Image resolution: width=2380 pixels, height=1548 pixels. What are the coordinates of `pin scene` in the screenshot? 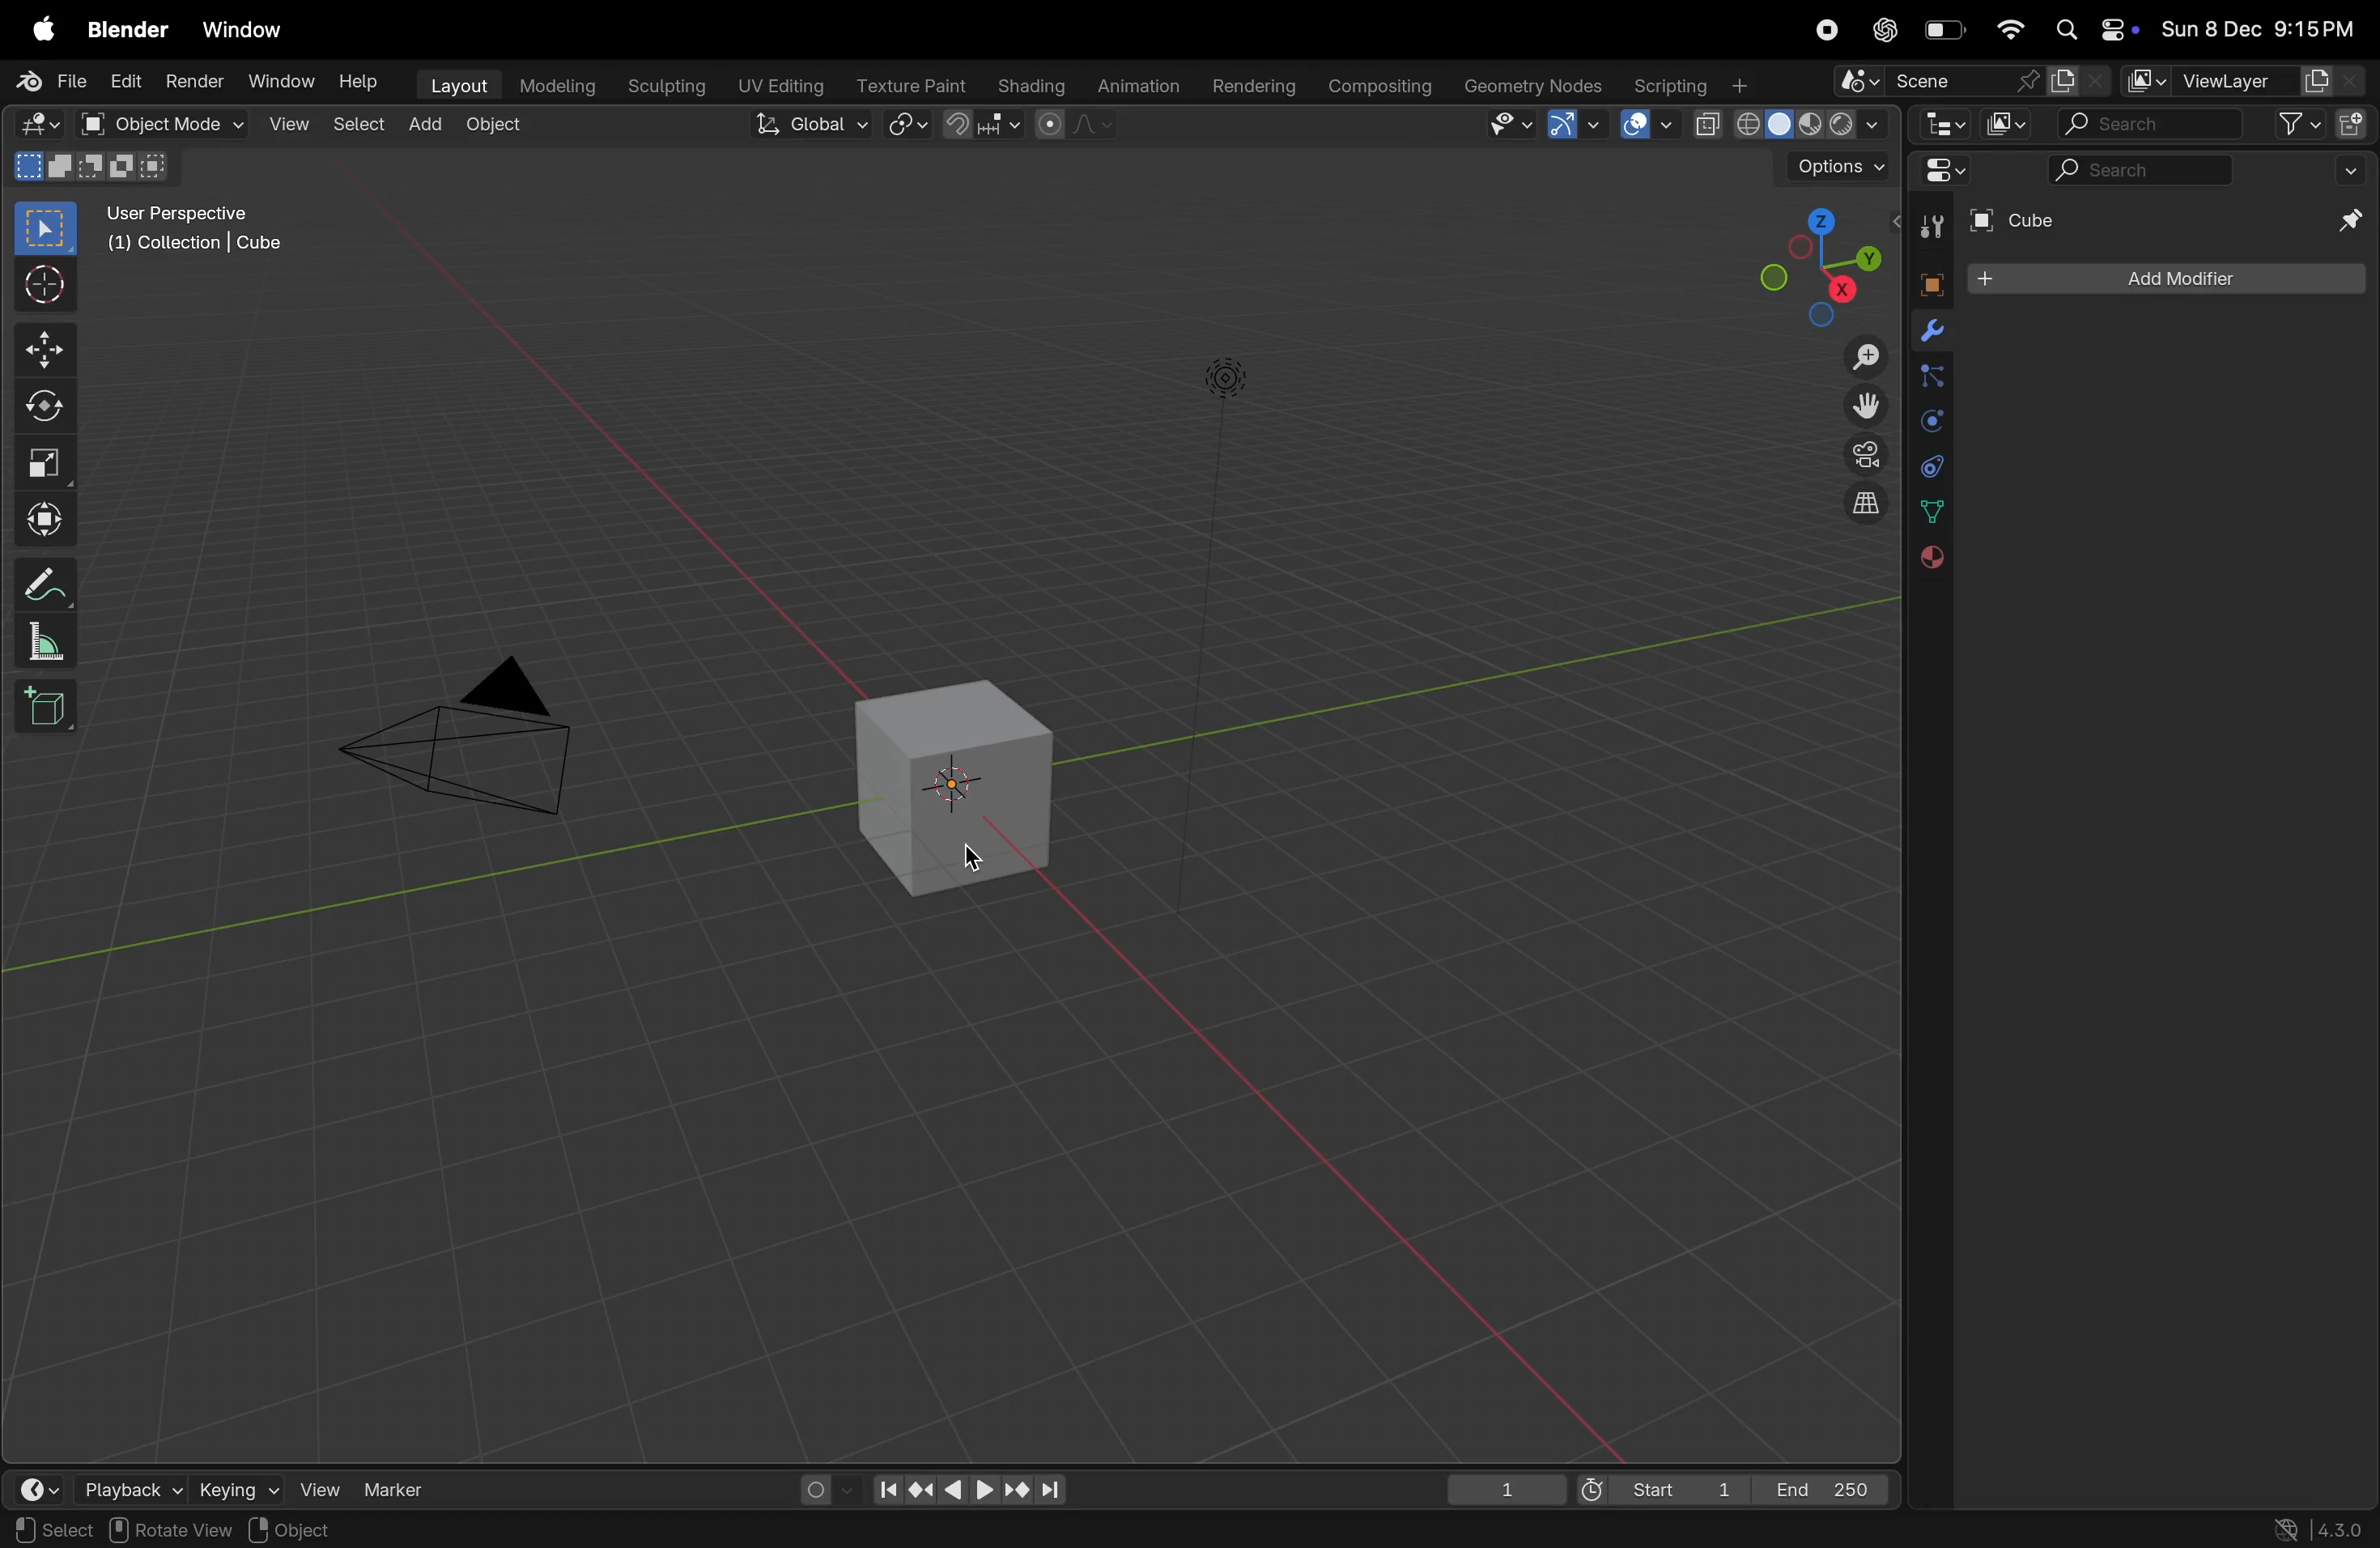 It's located at (1933, 83).